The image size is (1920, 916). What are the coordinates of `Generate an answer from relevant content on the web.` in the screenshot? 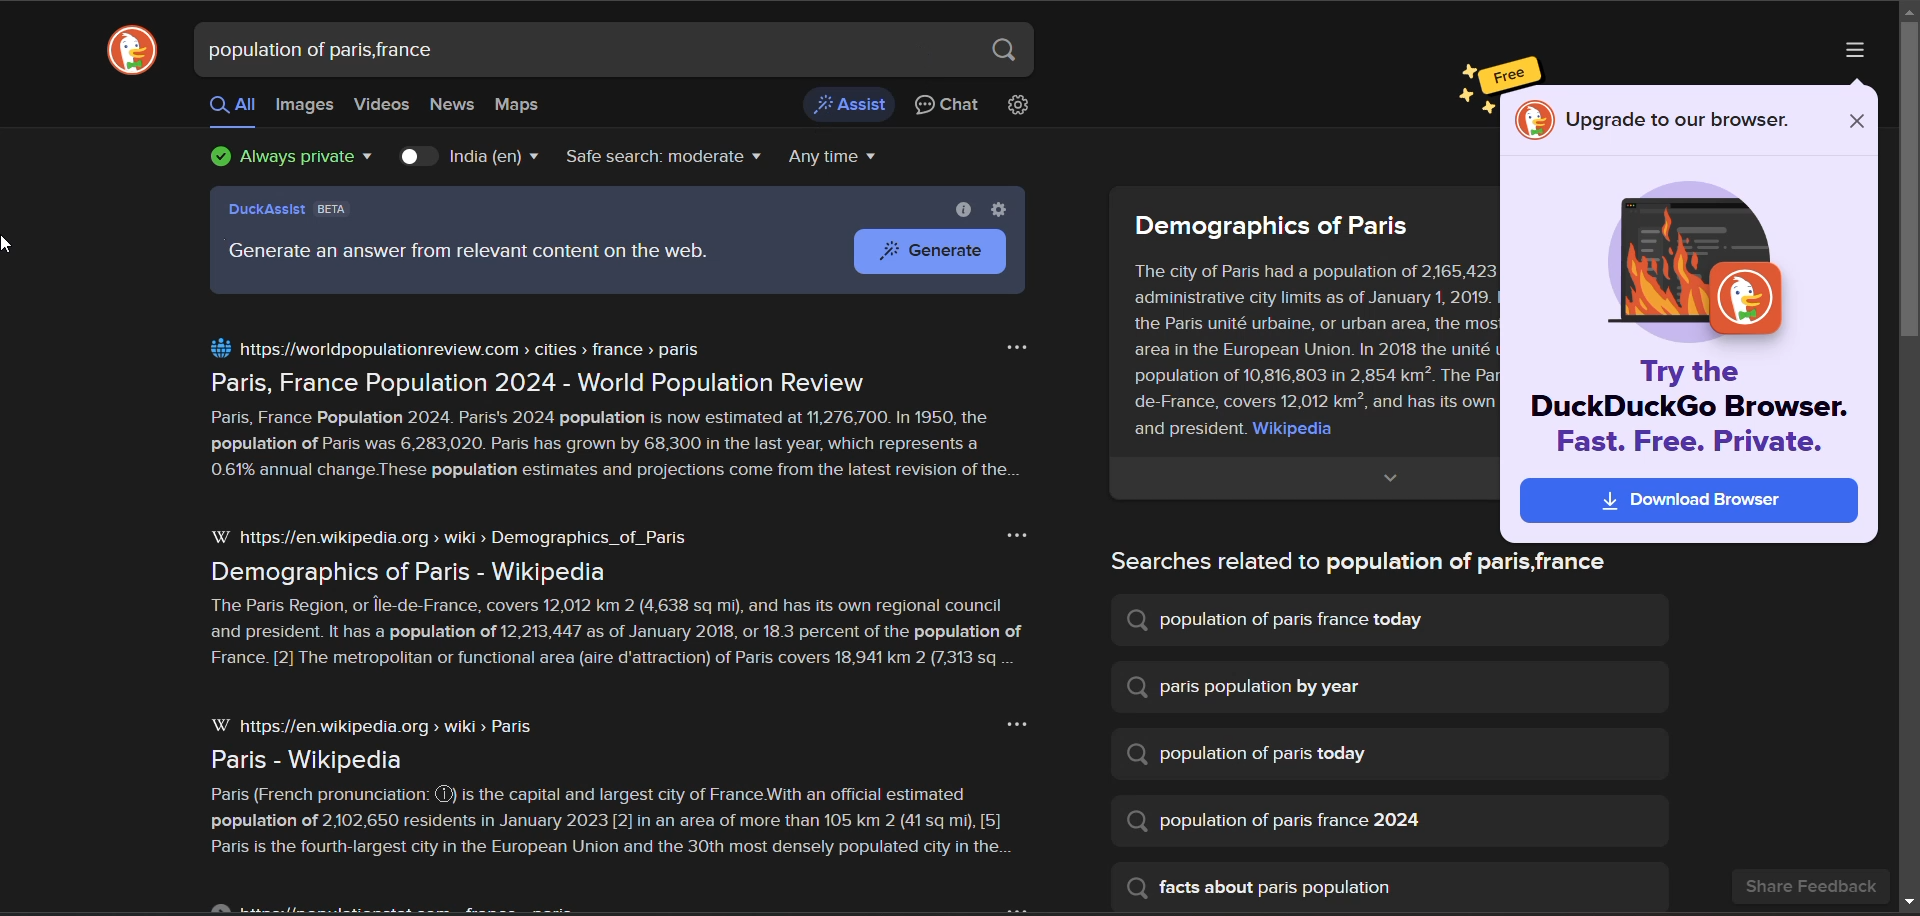 It's located at (469, 254).